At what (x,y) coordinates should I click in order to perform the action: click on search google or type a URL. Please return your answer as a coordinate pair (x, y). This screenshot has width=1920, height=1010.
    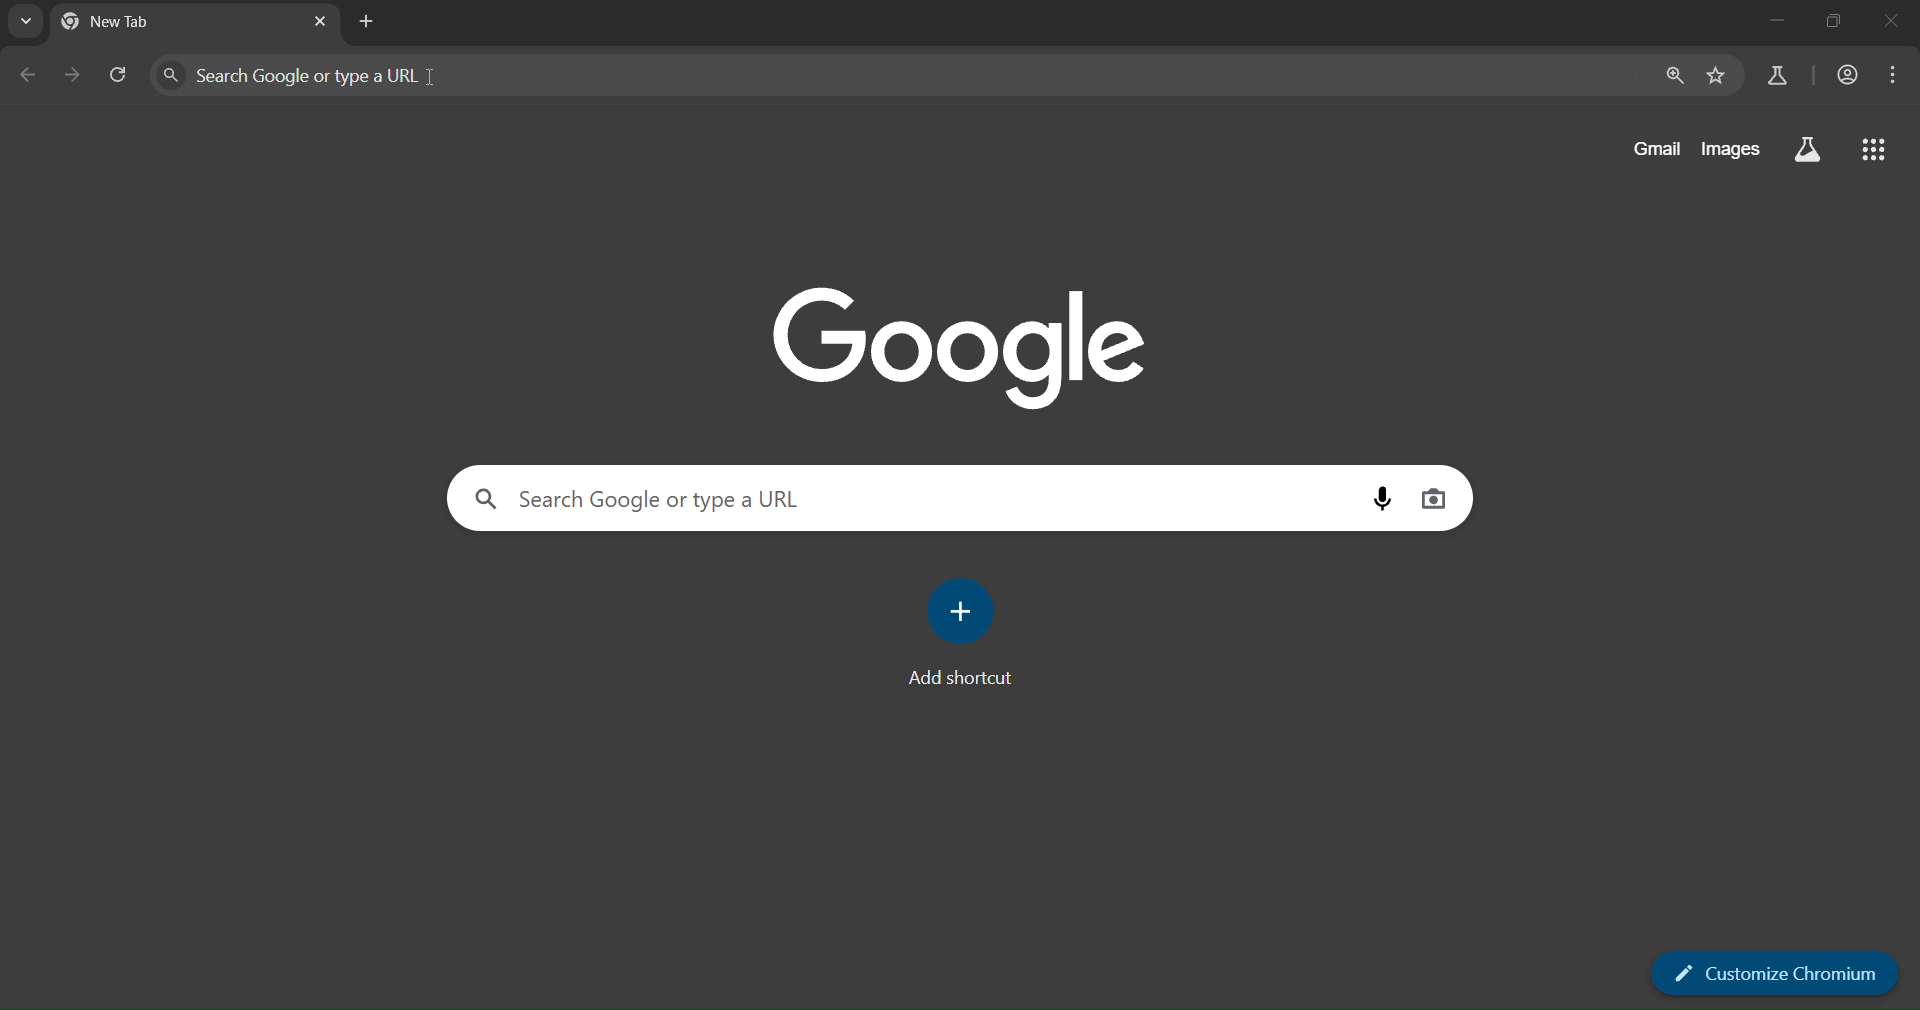
    Looking at the image, I should click on (665, 494).